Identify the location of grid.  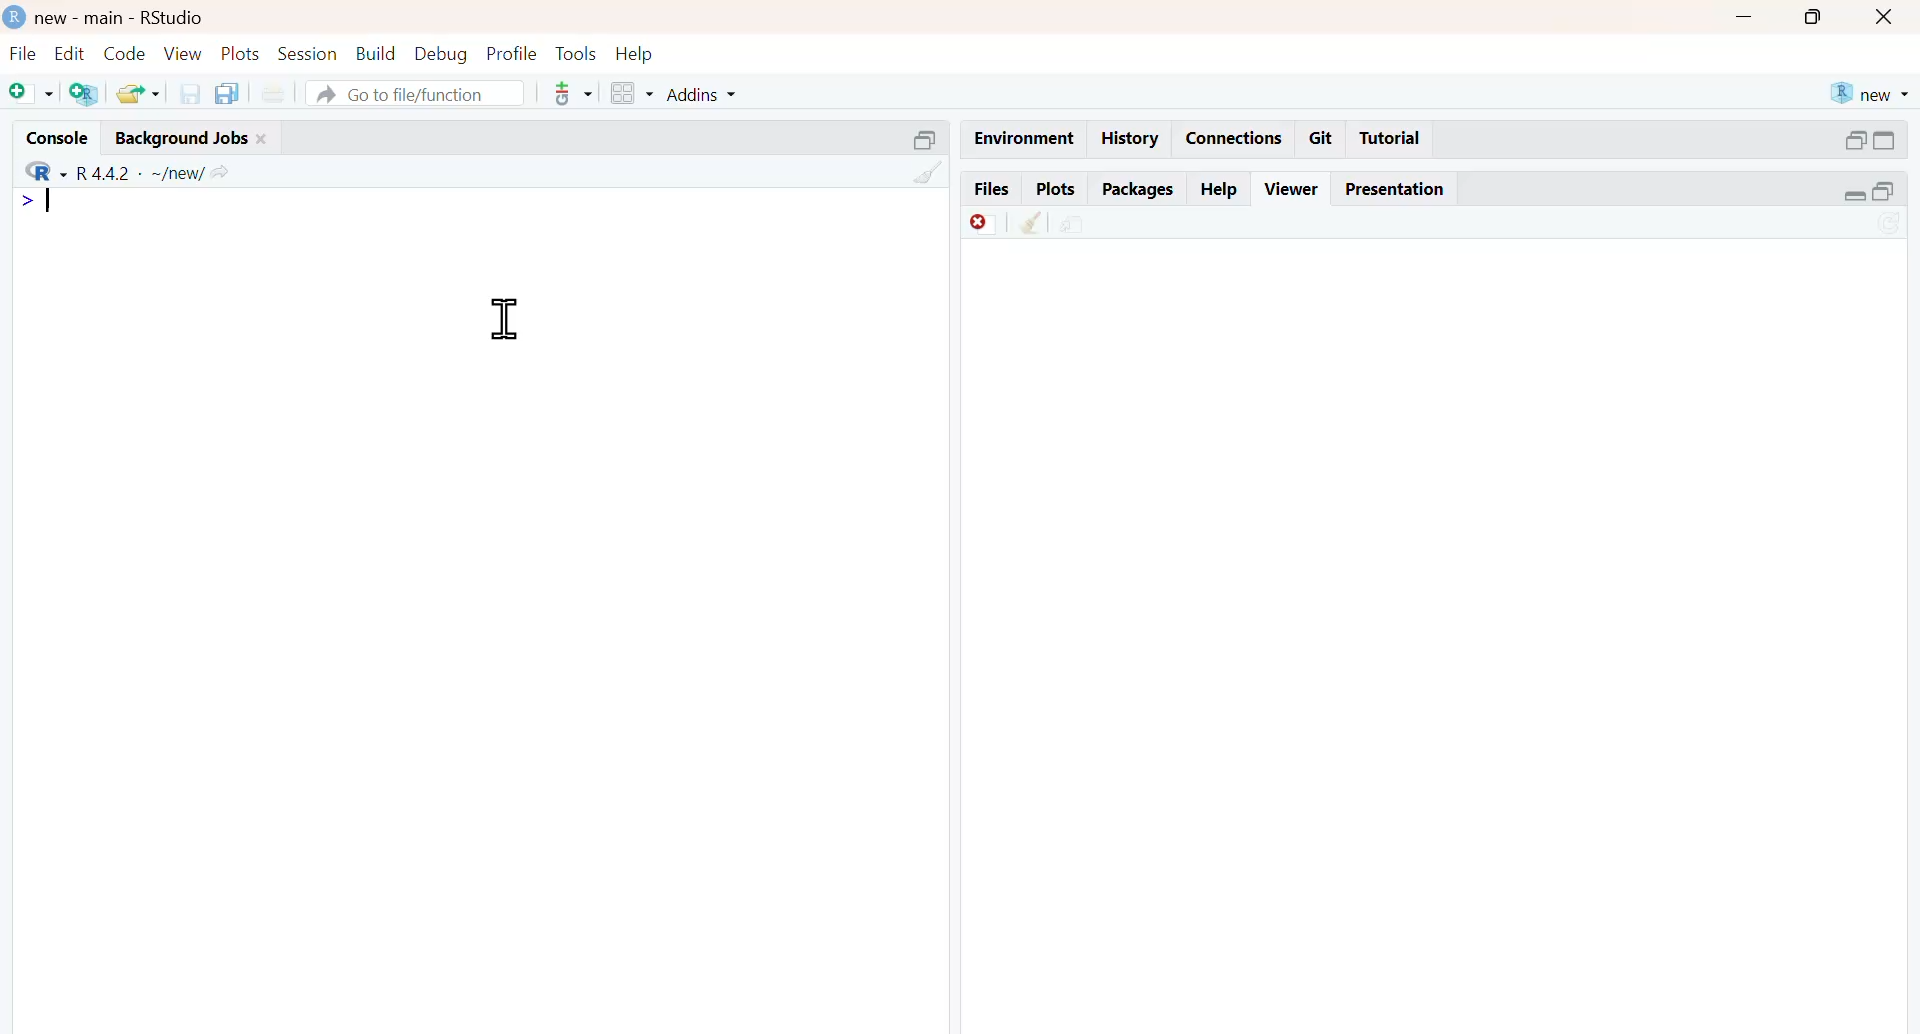
(633, 94).